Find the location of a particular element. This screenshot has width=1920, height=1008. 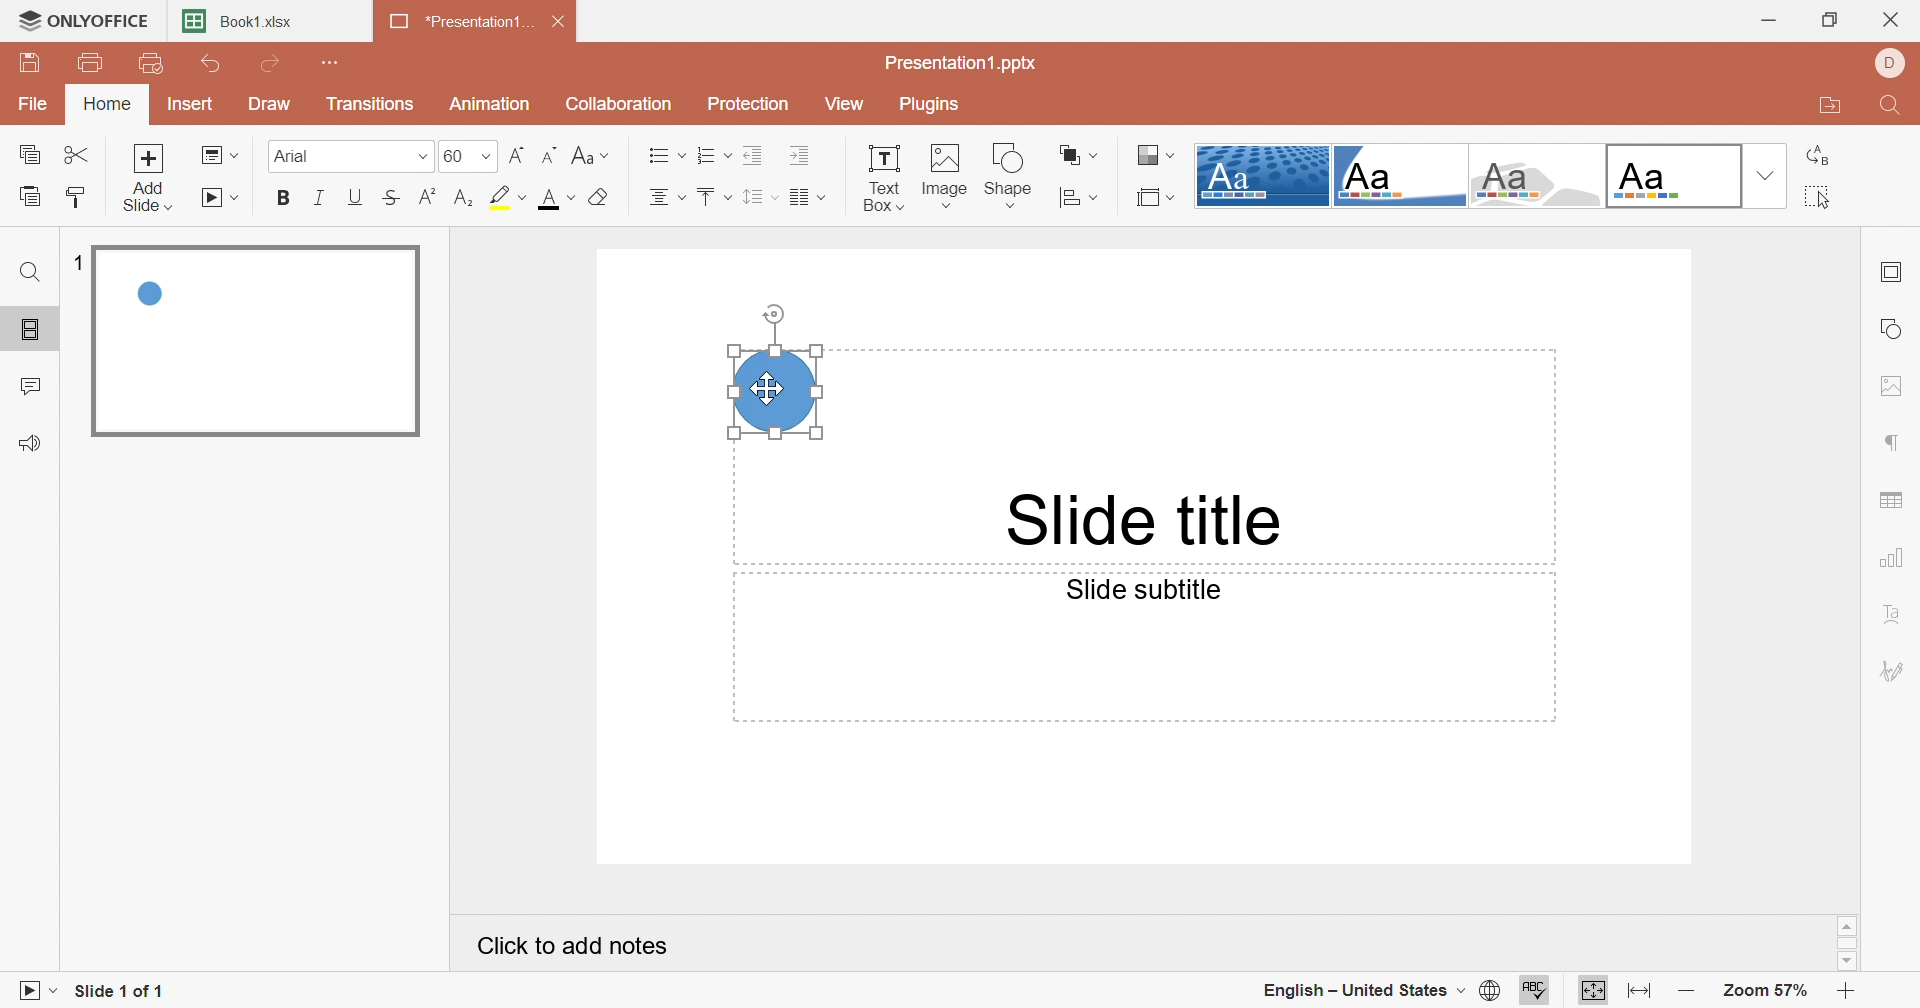

Vertical align is located at coordinates (713, 197).